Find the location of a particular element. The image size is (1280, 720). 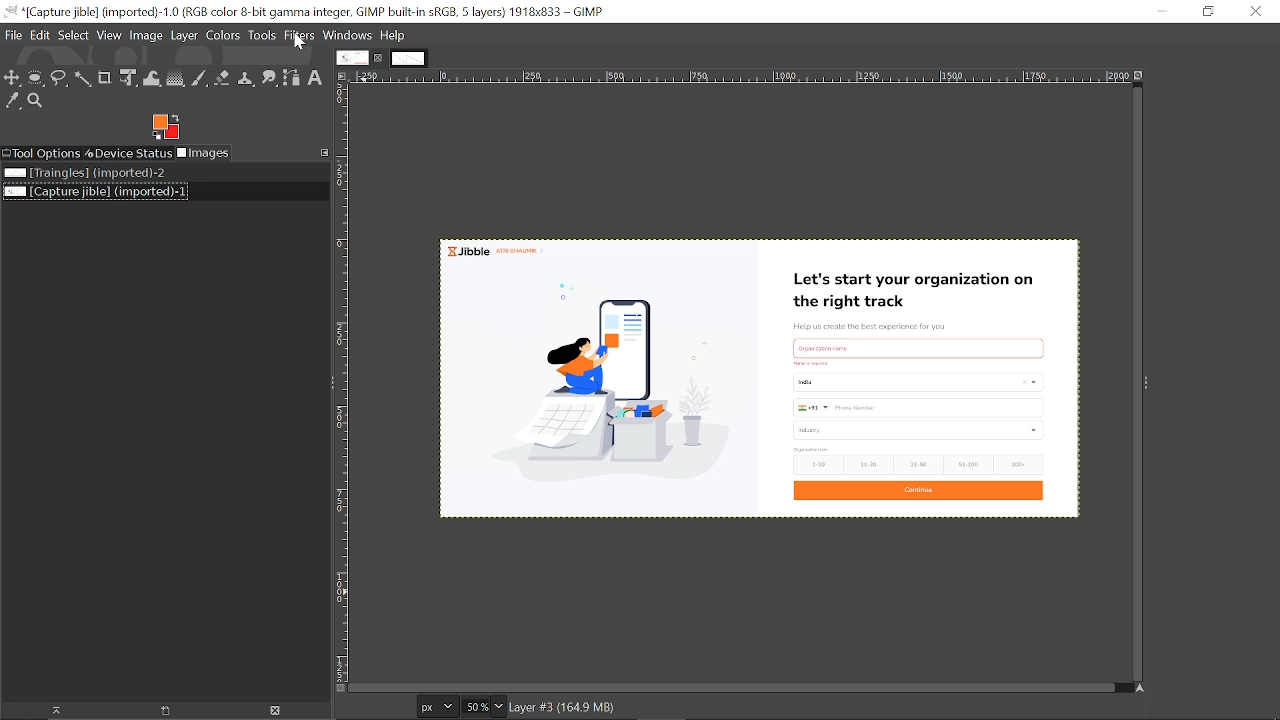

Edit is located at coordinates (40, 35).